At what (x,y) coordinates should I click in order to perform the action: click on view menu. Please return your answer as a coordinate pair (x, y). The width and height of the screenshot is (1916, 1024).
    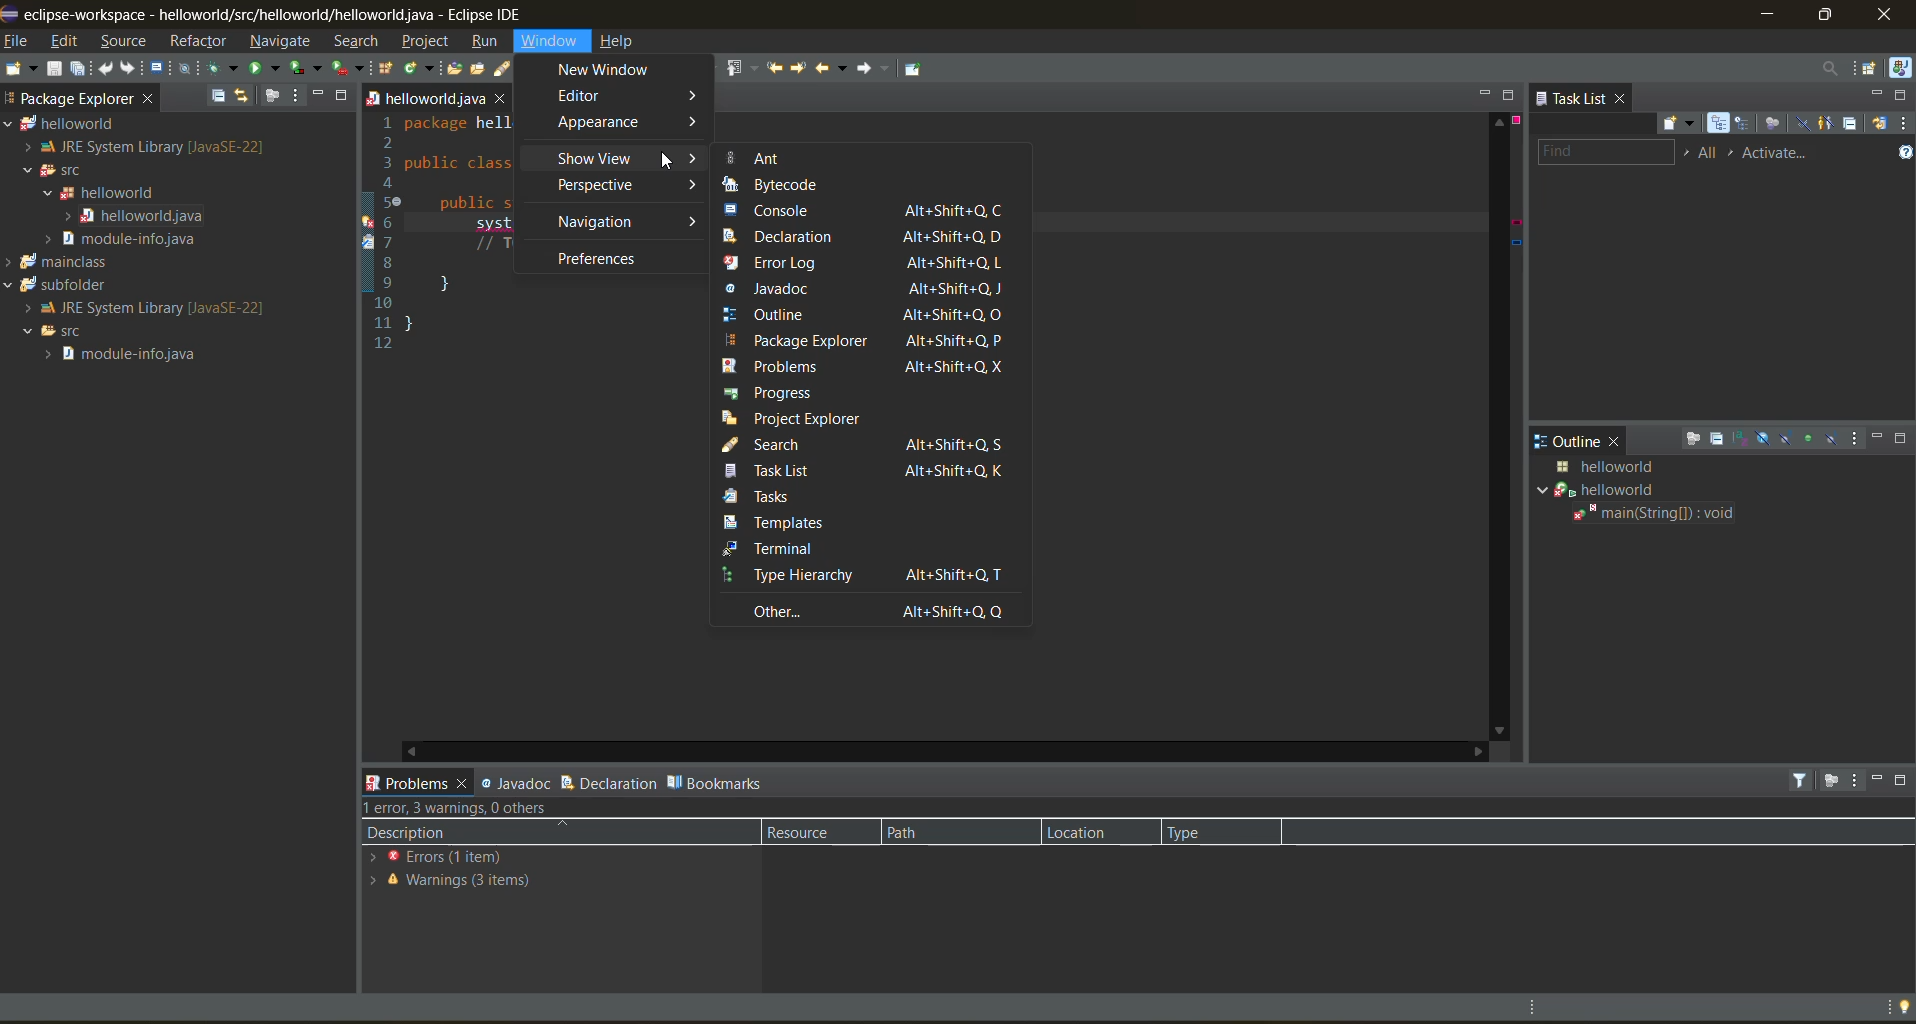
    Looking at the image, I should click on (298, 94).